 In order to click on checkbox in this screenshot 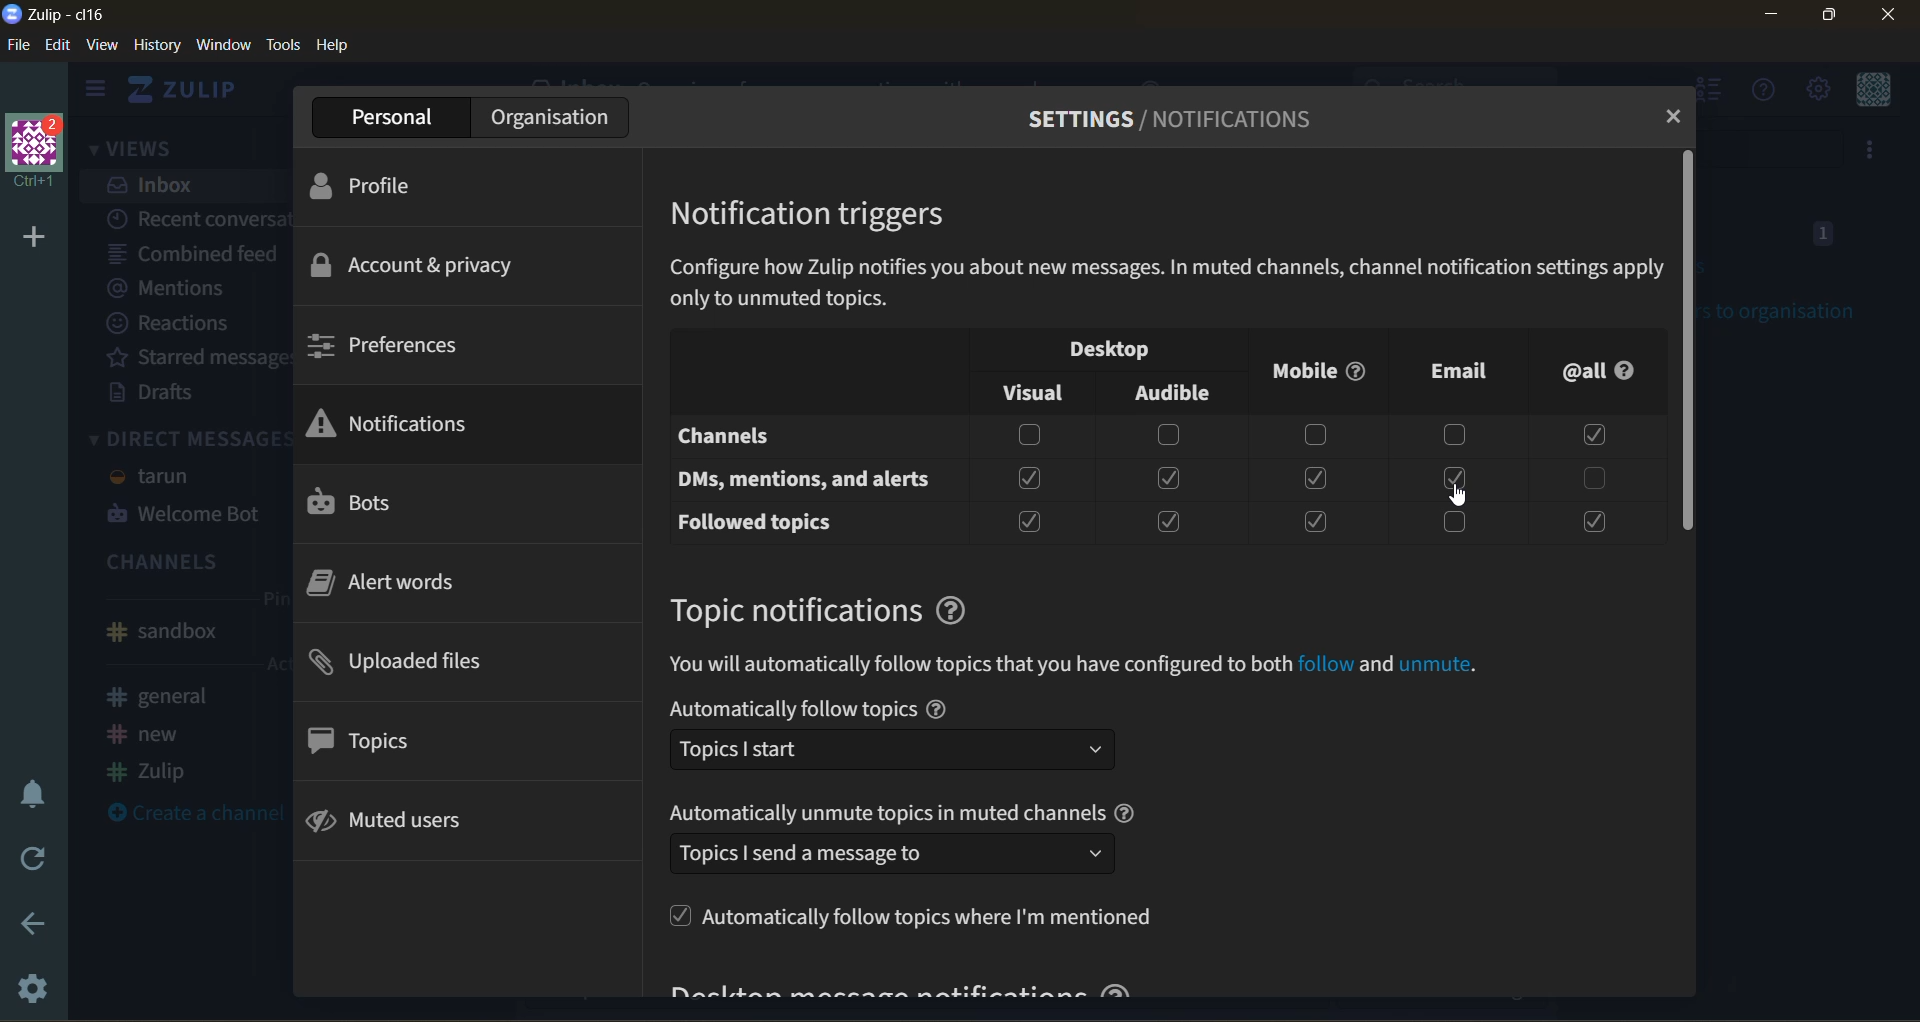, I will do `click(1170, 518)`.